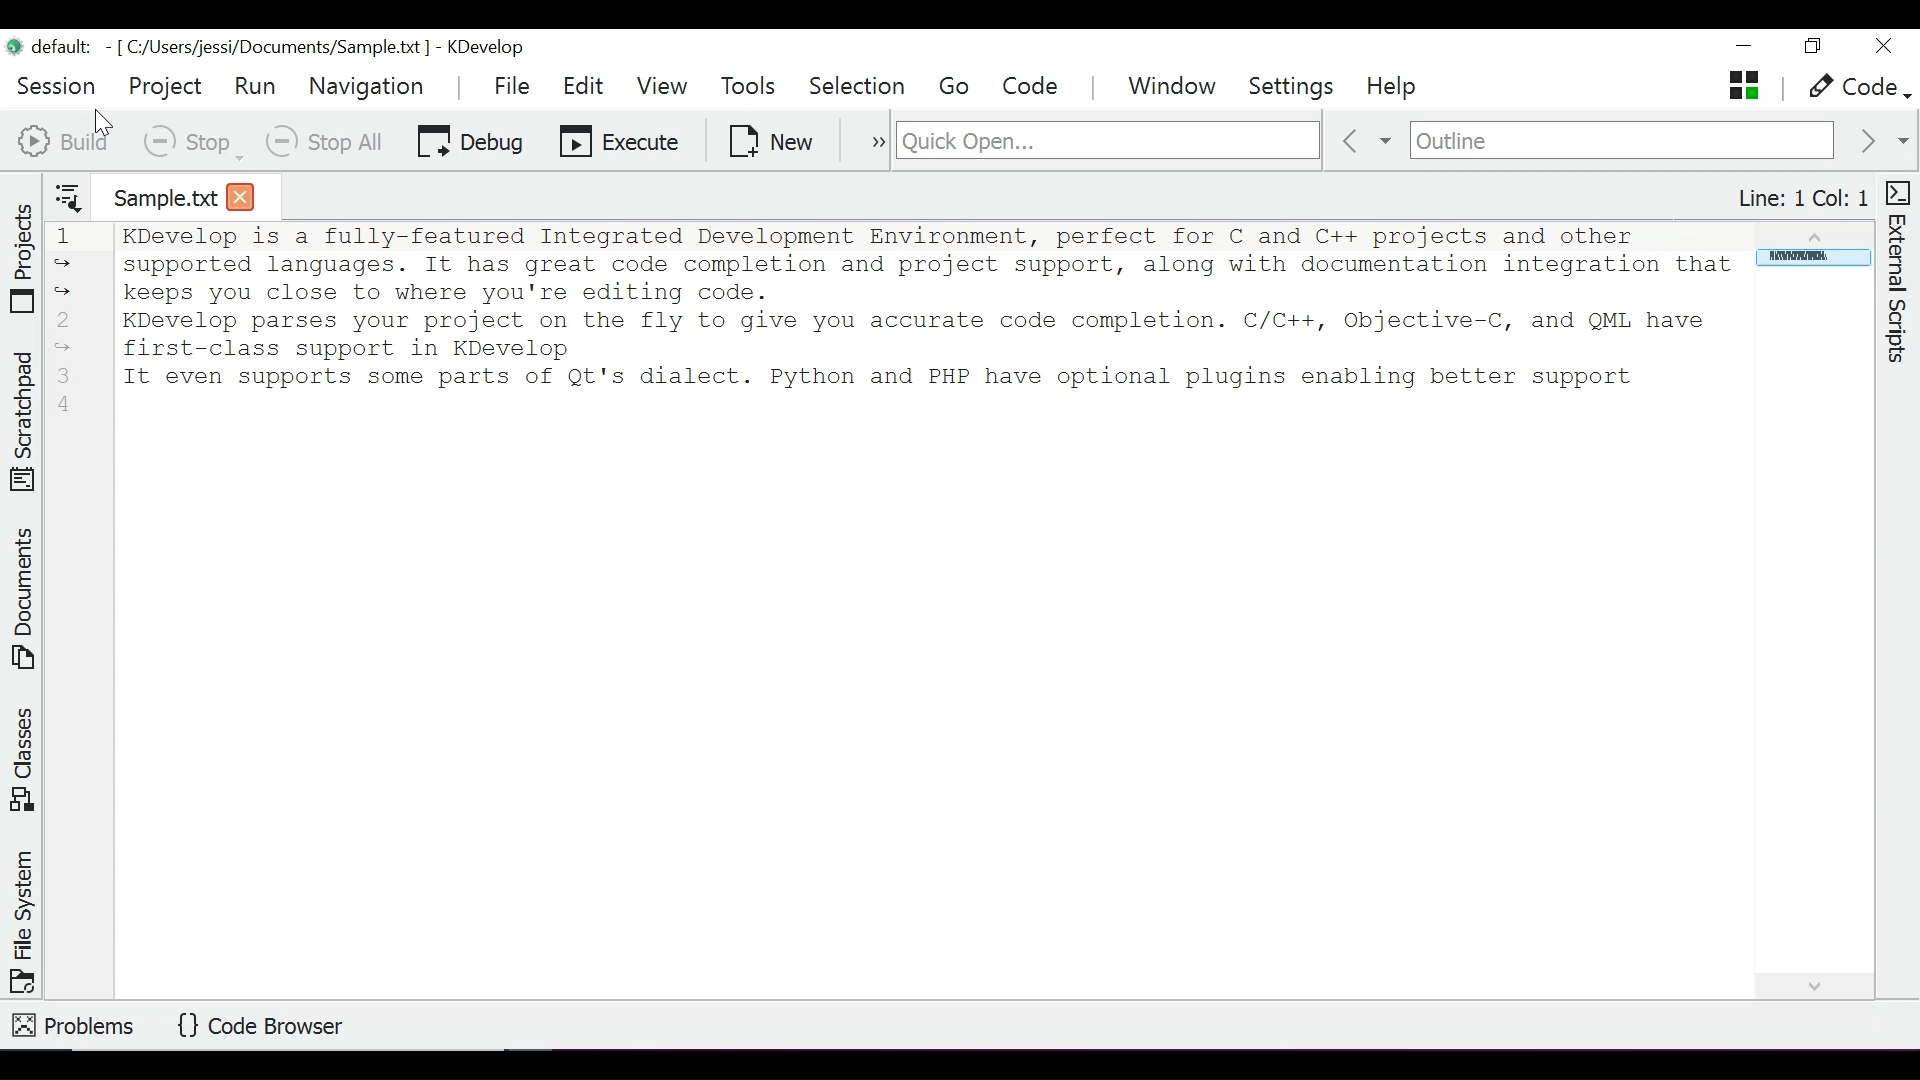 The image size is (1920, 1080). Describe the element at coordinates (957, 88) in the screenshot. I see `` at that location.